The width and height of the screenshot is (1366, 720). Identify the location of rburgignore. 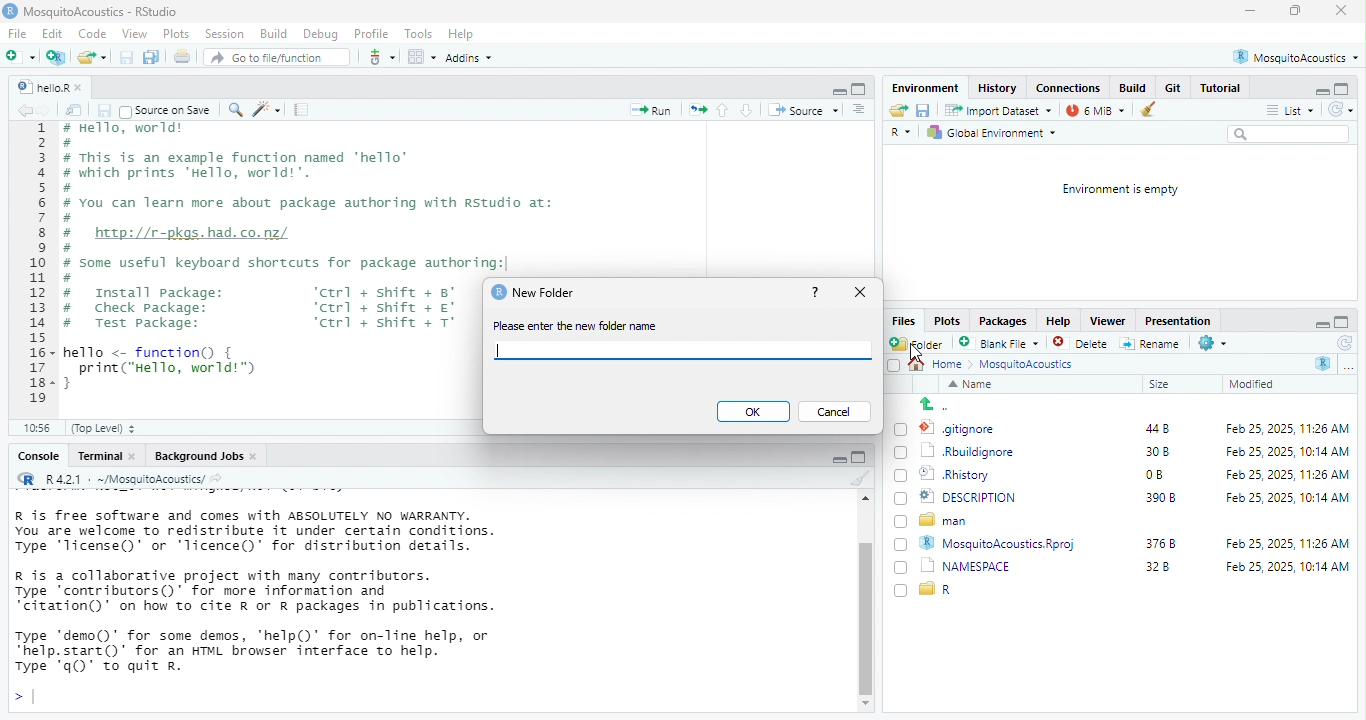
(972, 452).